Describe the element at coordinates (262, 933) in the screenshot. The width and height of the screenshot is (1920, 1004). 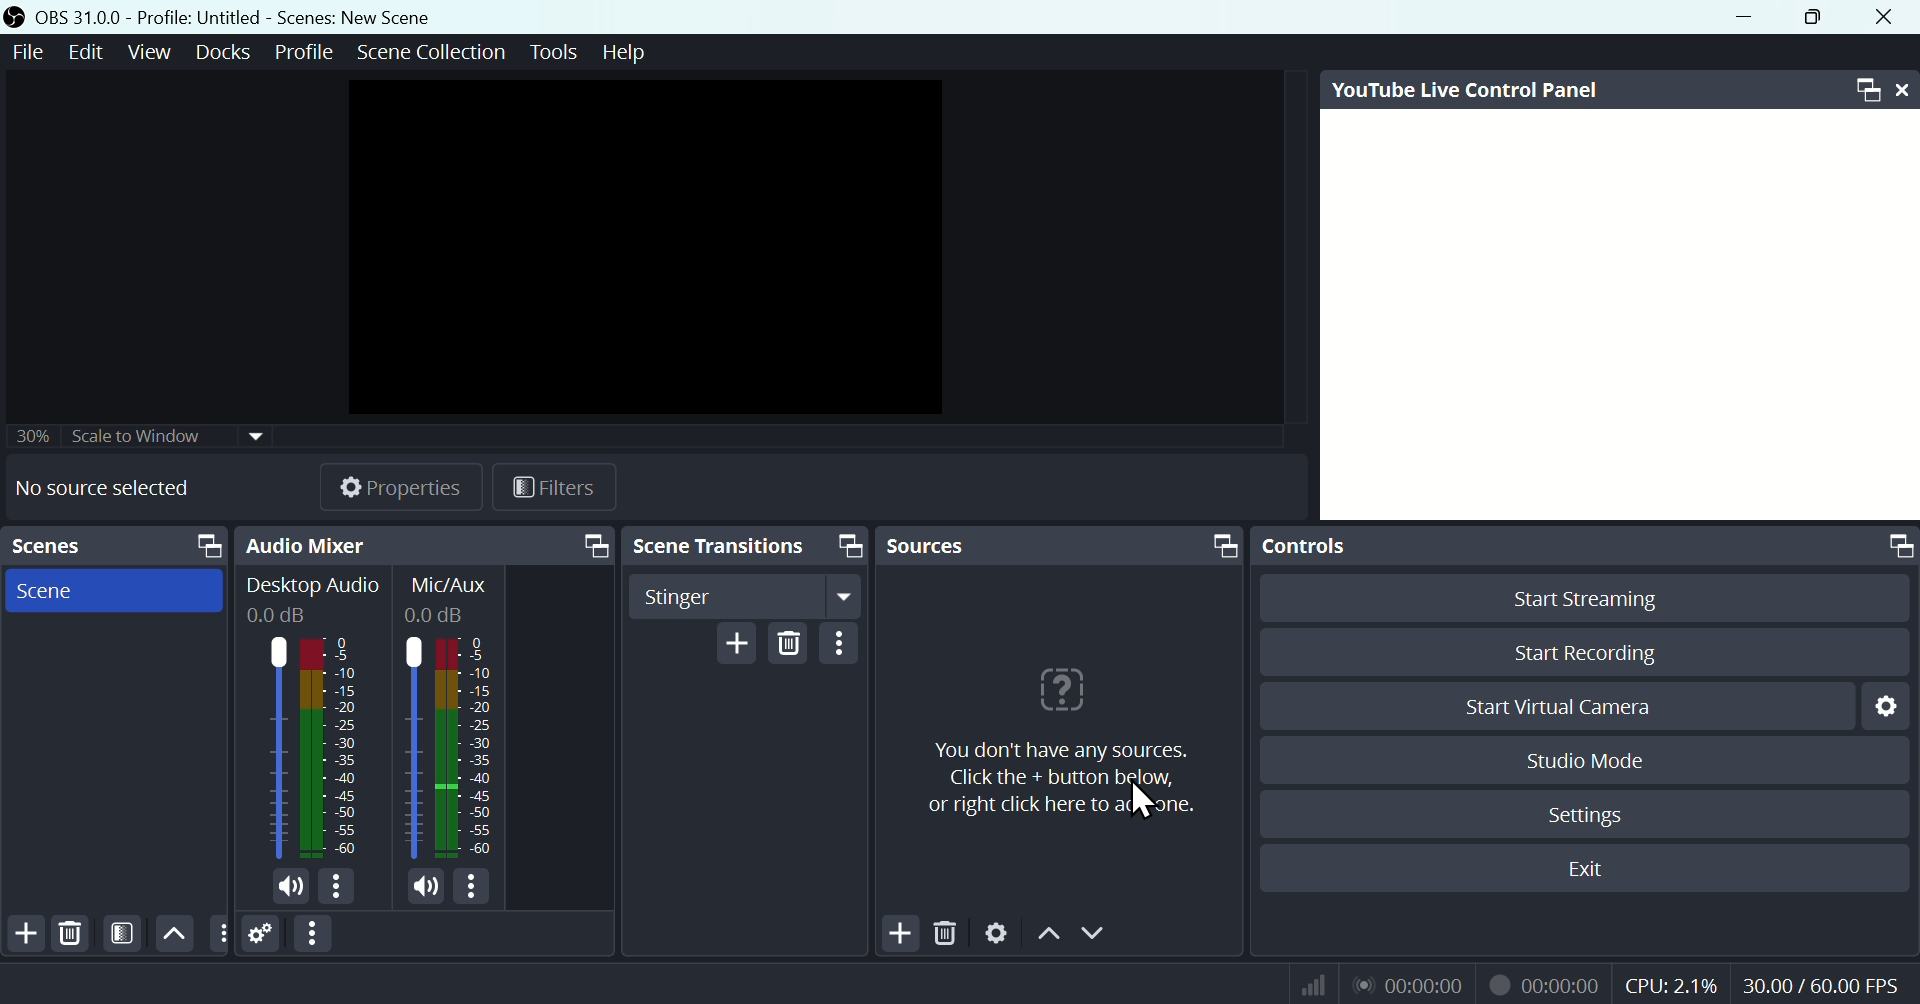
I see `Settings` at that location.